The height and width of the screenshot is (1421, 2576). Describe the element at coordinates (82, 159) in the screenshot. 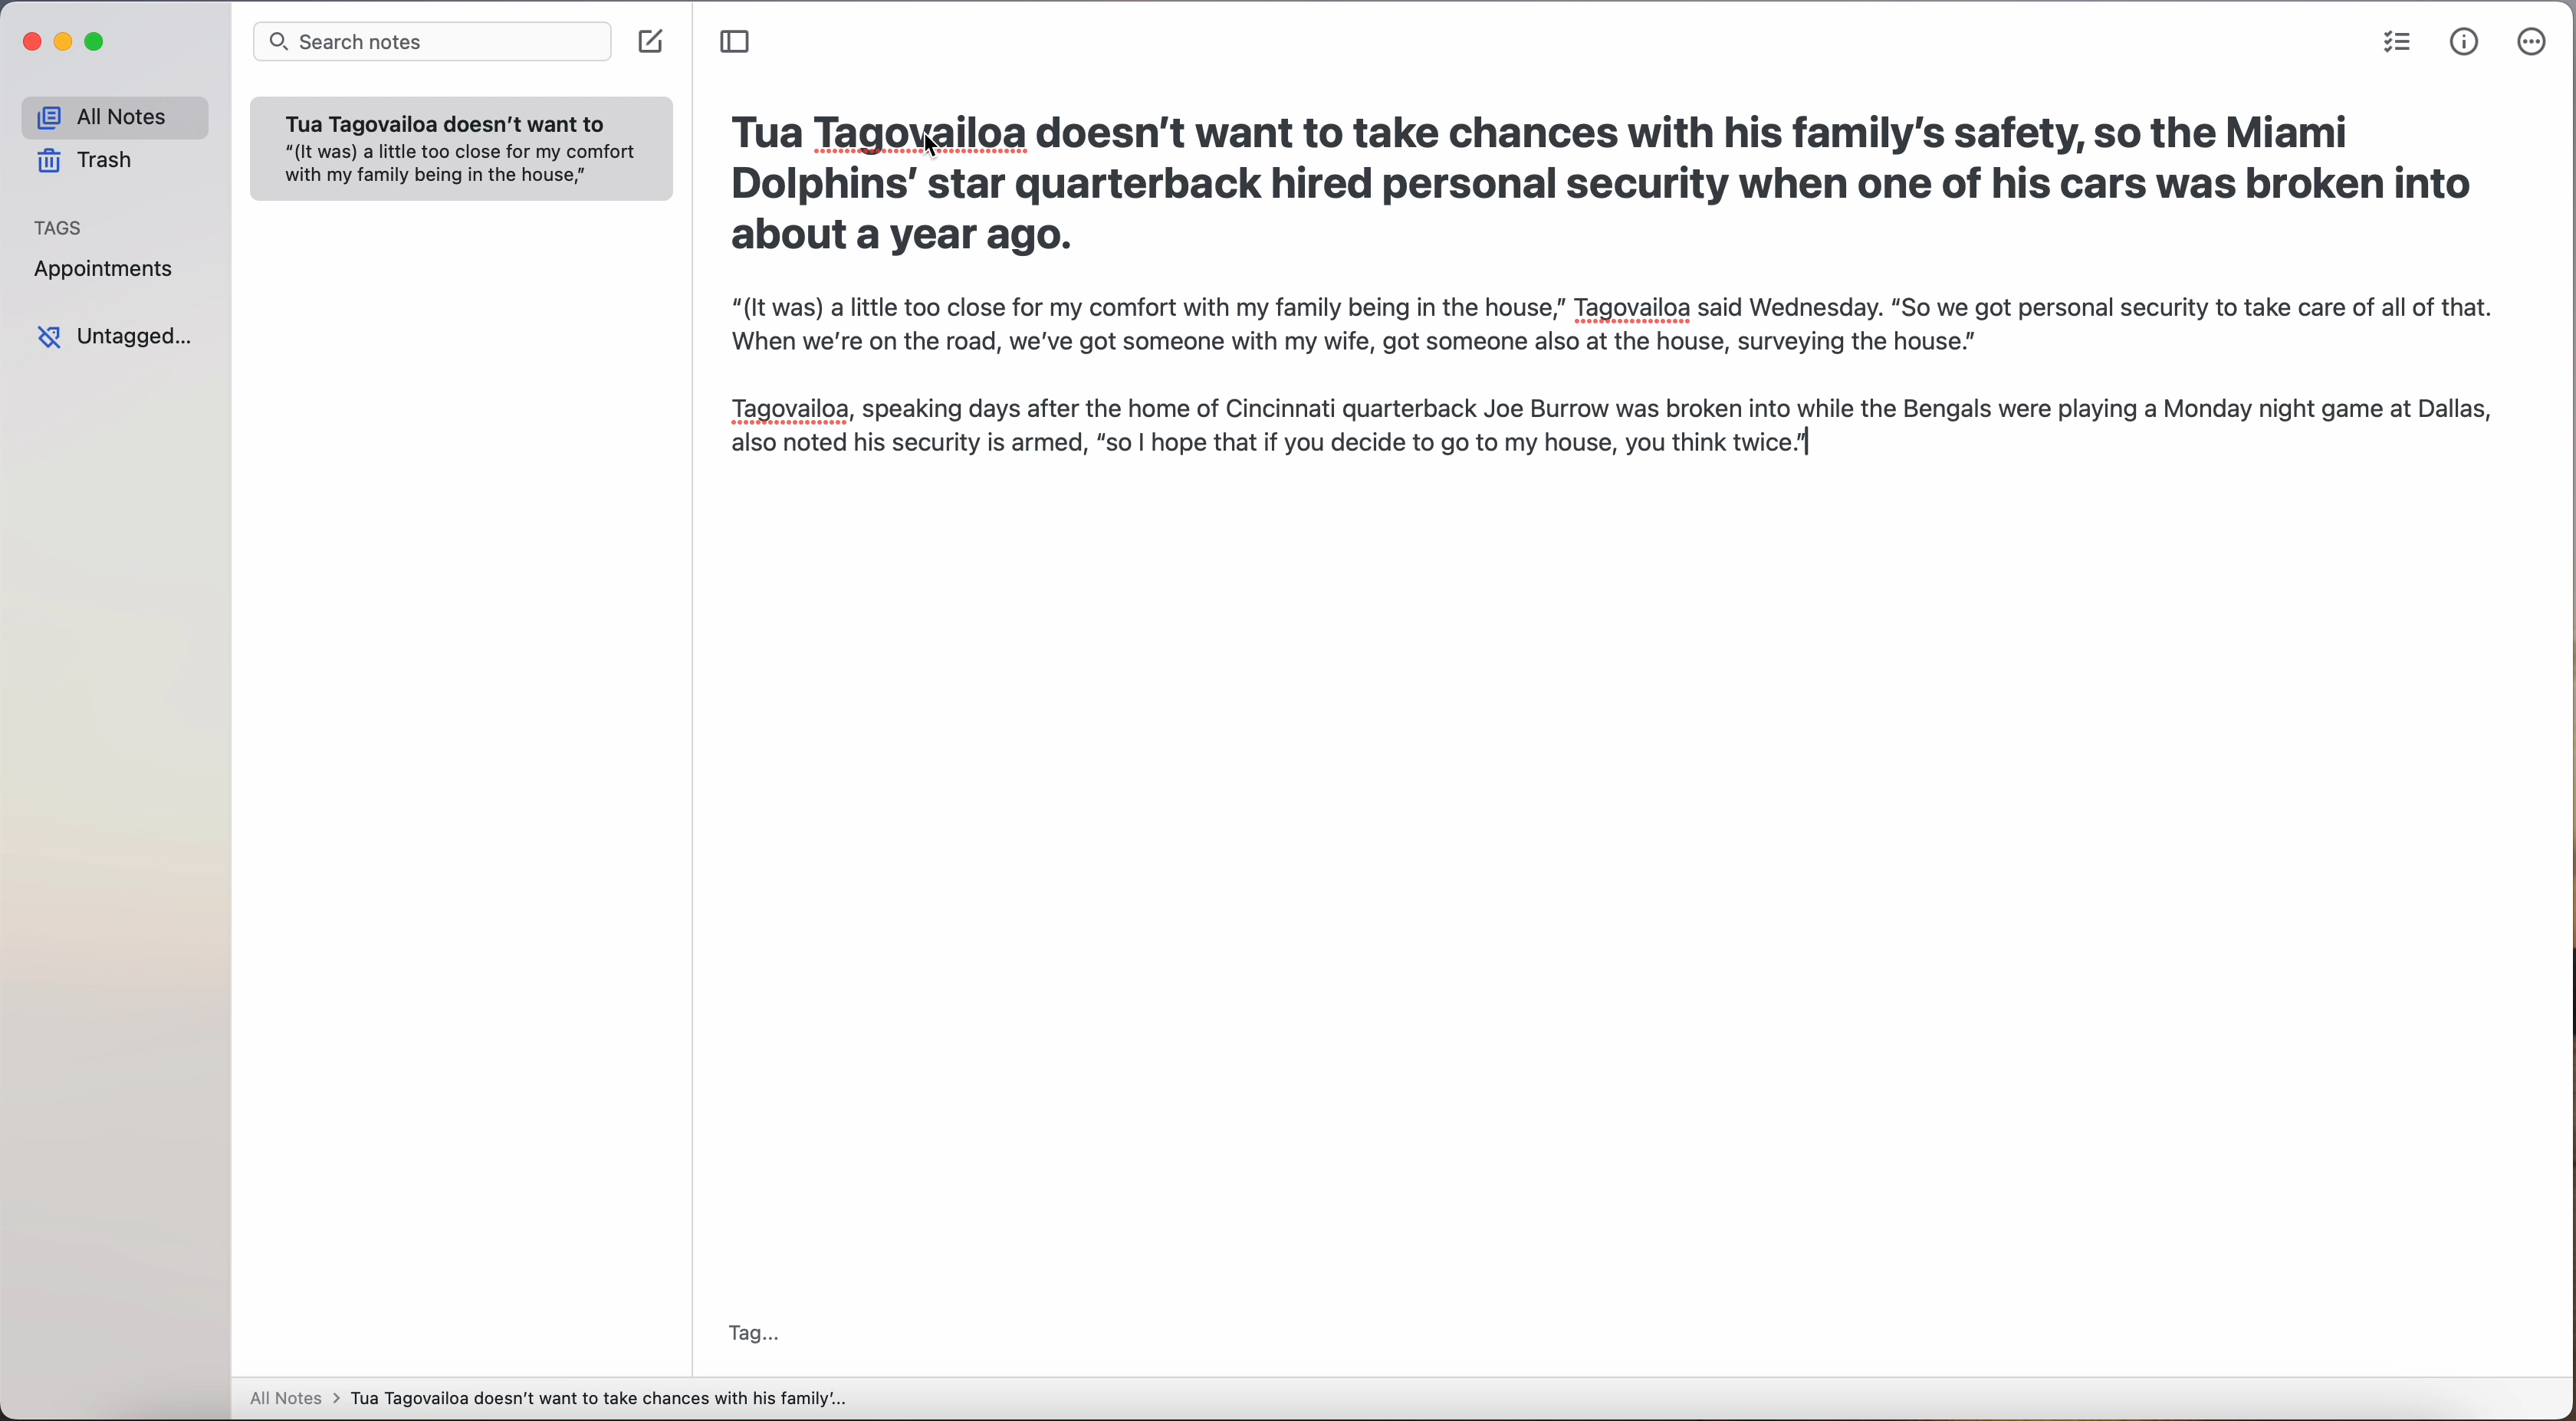

I see `trash` at that location.